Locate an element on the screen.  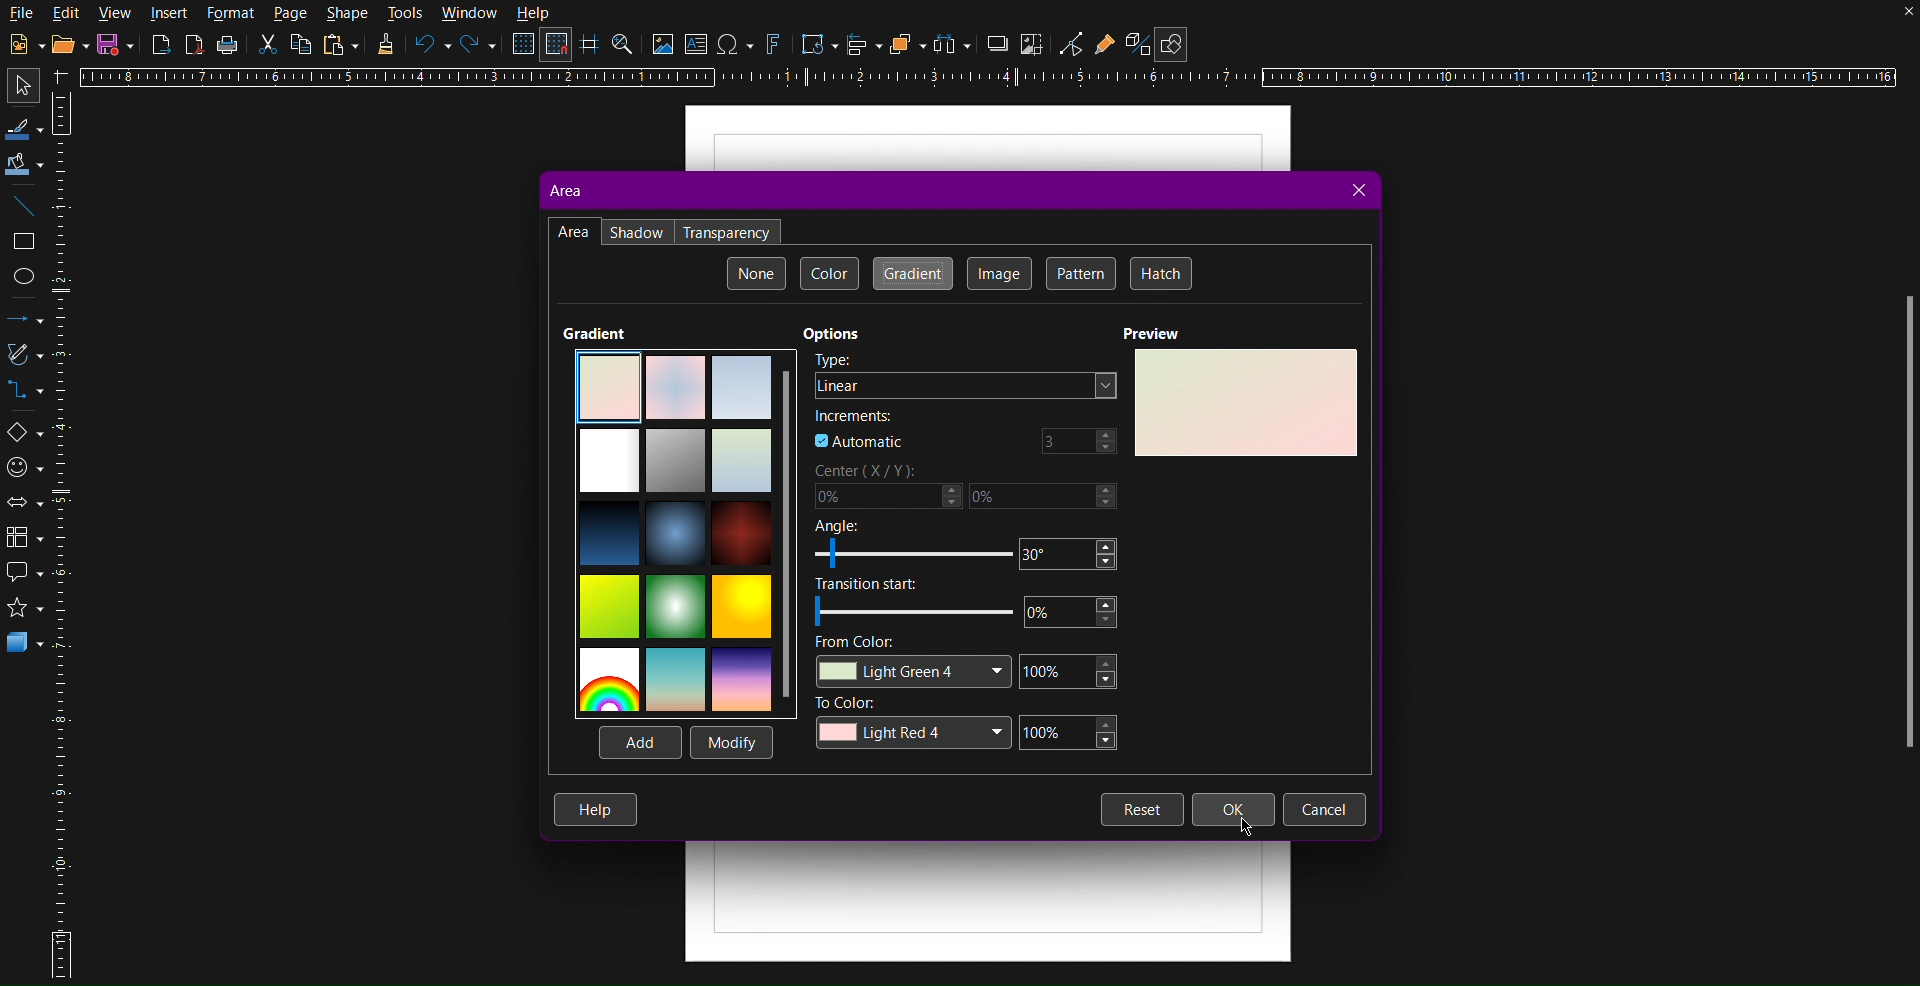
Block Arrows is located at coordinates (24, 503).